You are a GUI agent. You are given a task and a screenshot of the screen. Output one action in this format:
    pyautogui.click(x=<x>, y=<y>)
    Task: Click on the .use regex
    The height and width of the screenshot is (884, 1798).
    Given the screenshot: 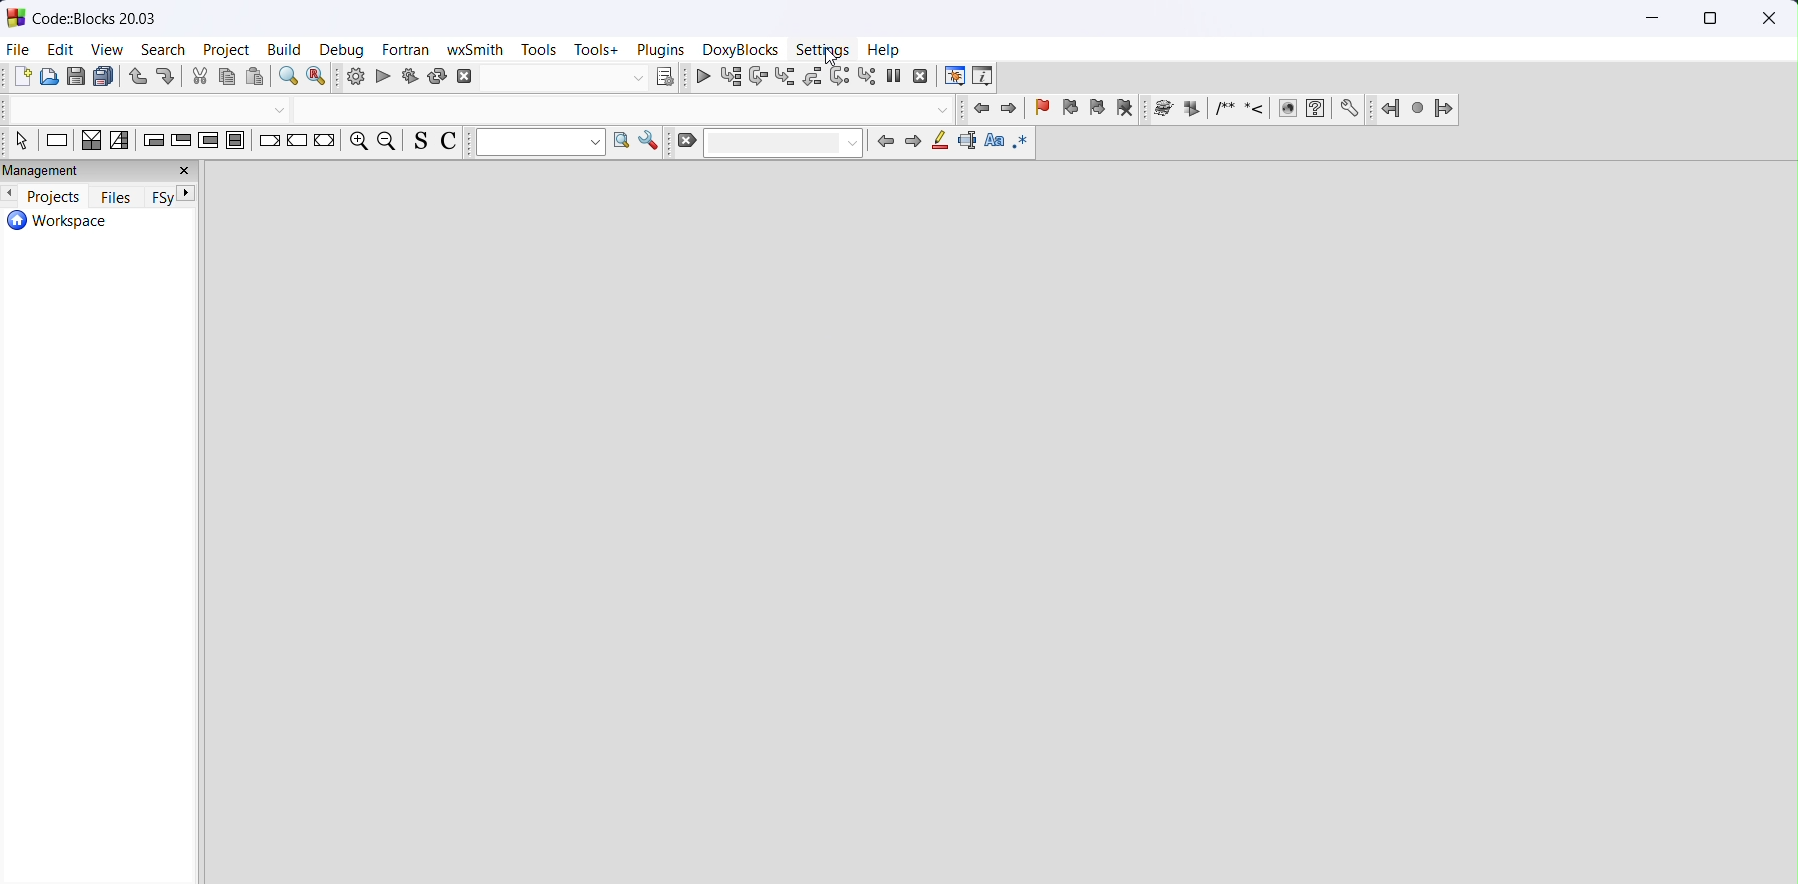 What is the action you would take?
    pyautogui.click(x=1023, y=143)
    